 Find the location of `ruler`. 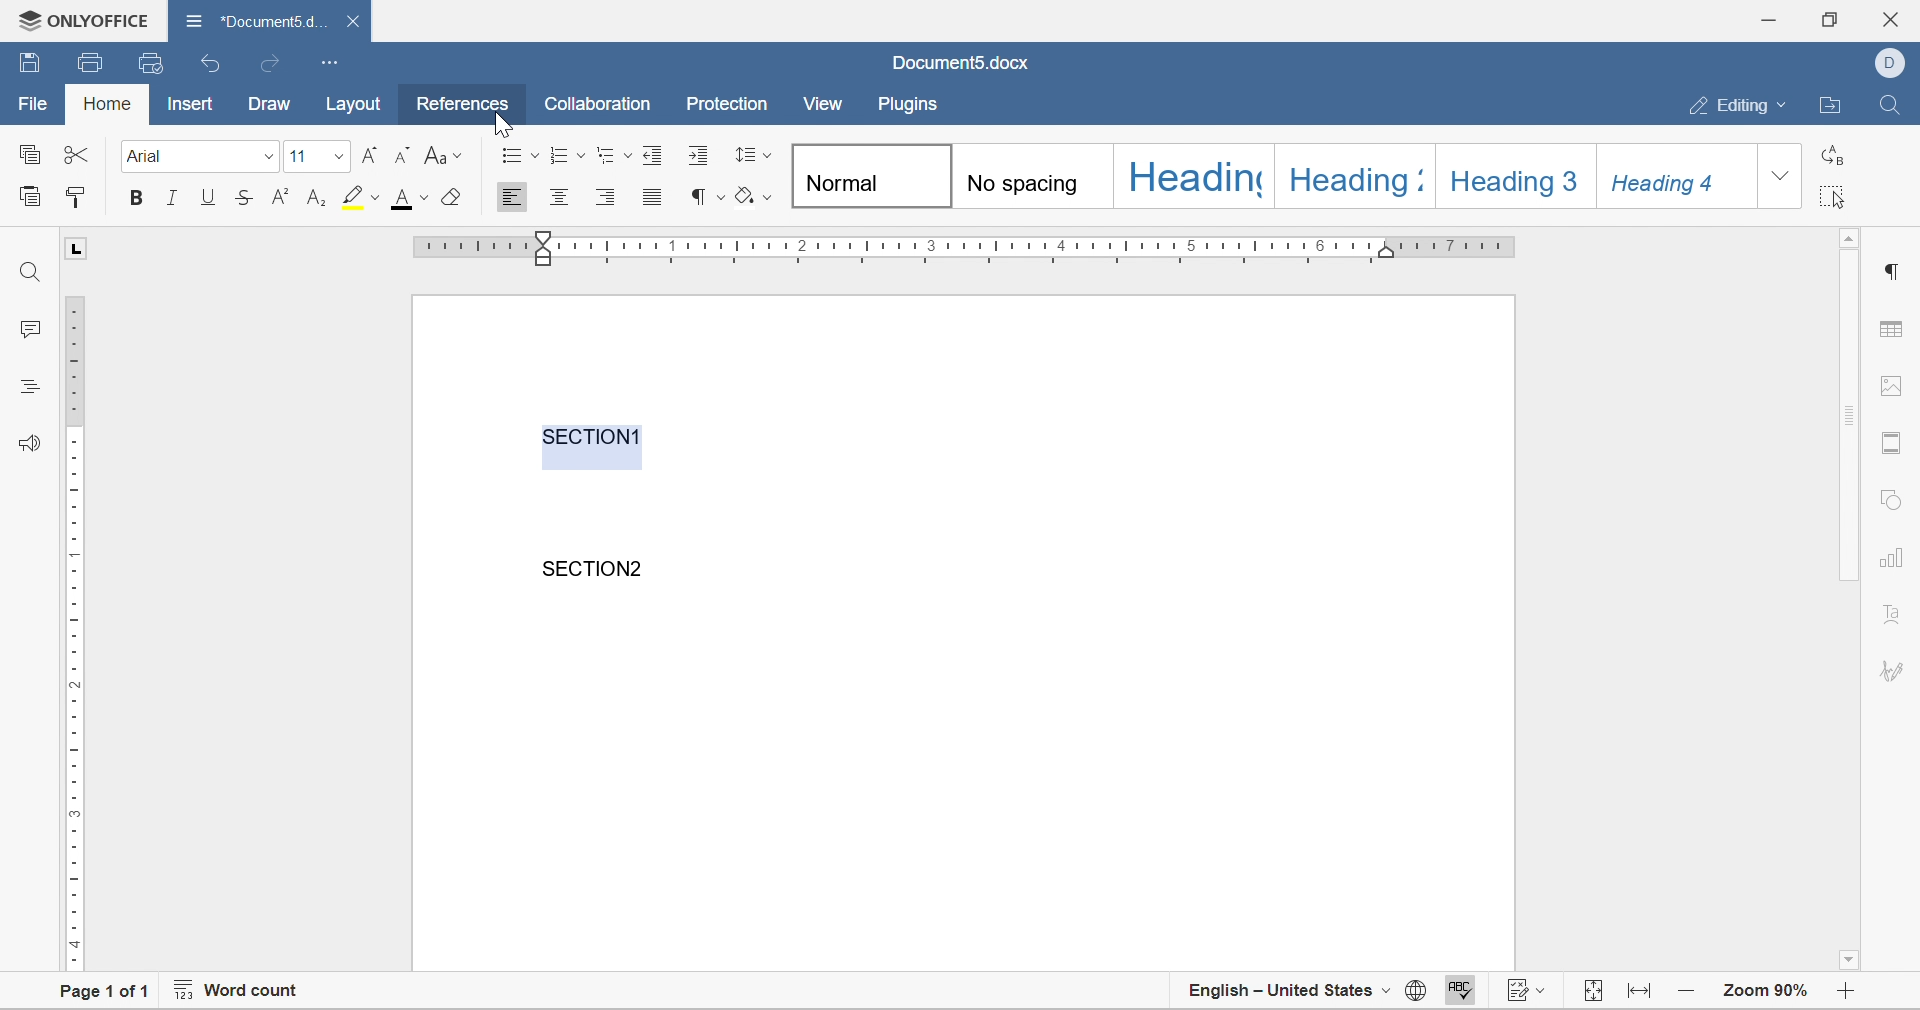

ruler is located at coordinates (966, 246).